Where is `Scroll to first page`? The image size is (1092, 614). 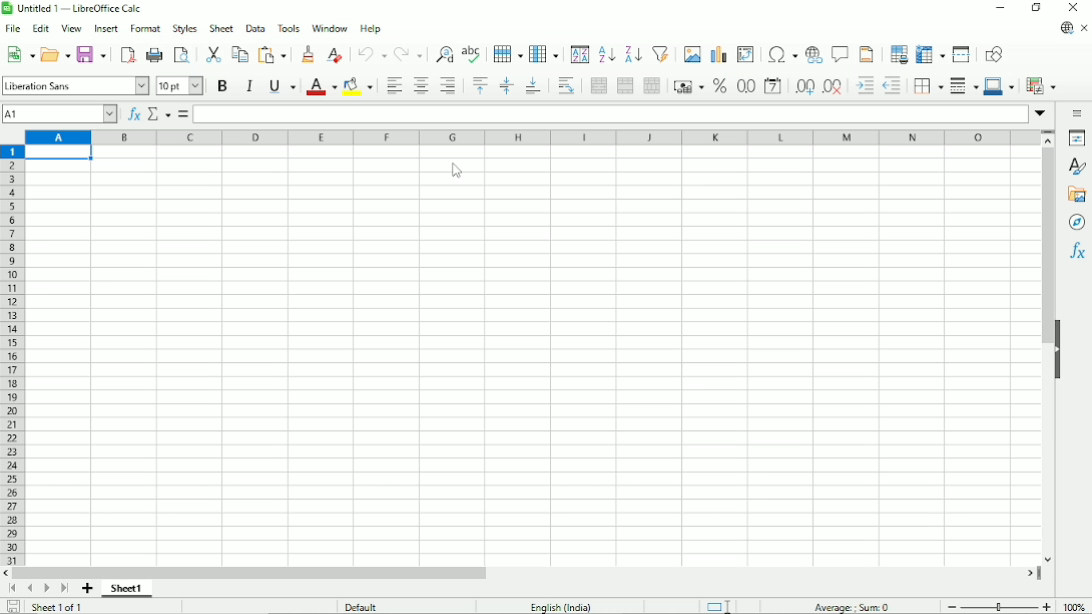 Scroll to first page is located at coordinates (12, 588).